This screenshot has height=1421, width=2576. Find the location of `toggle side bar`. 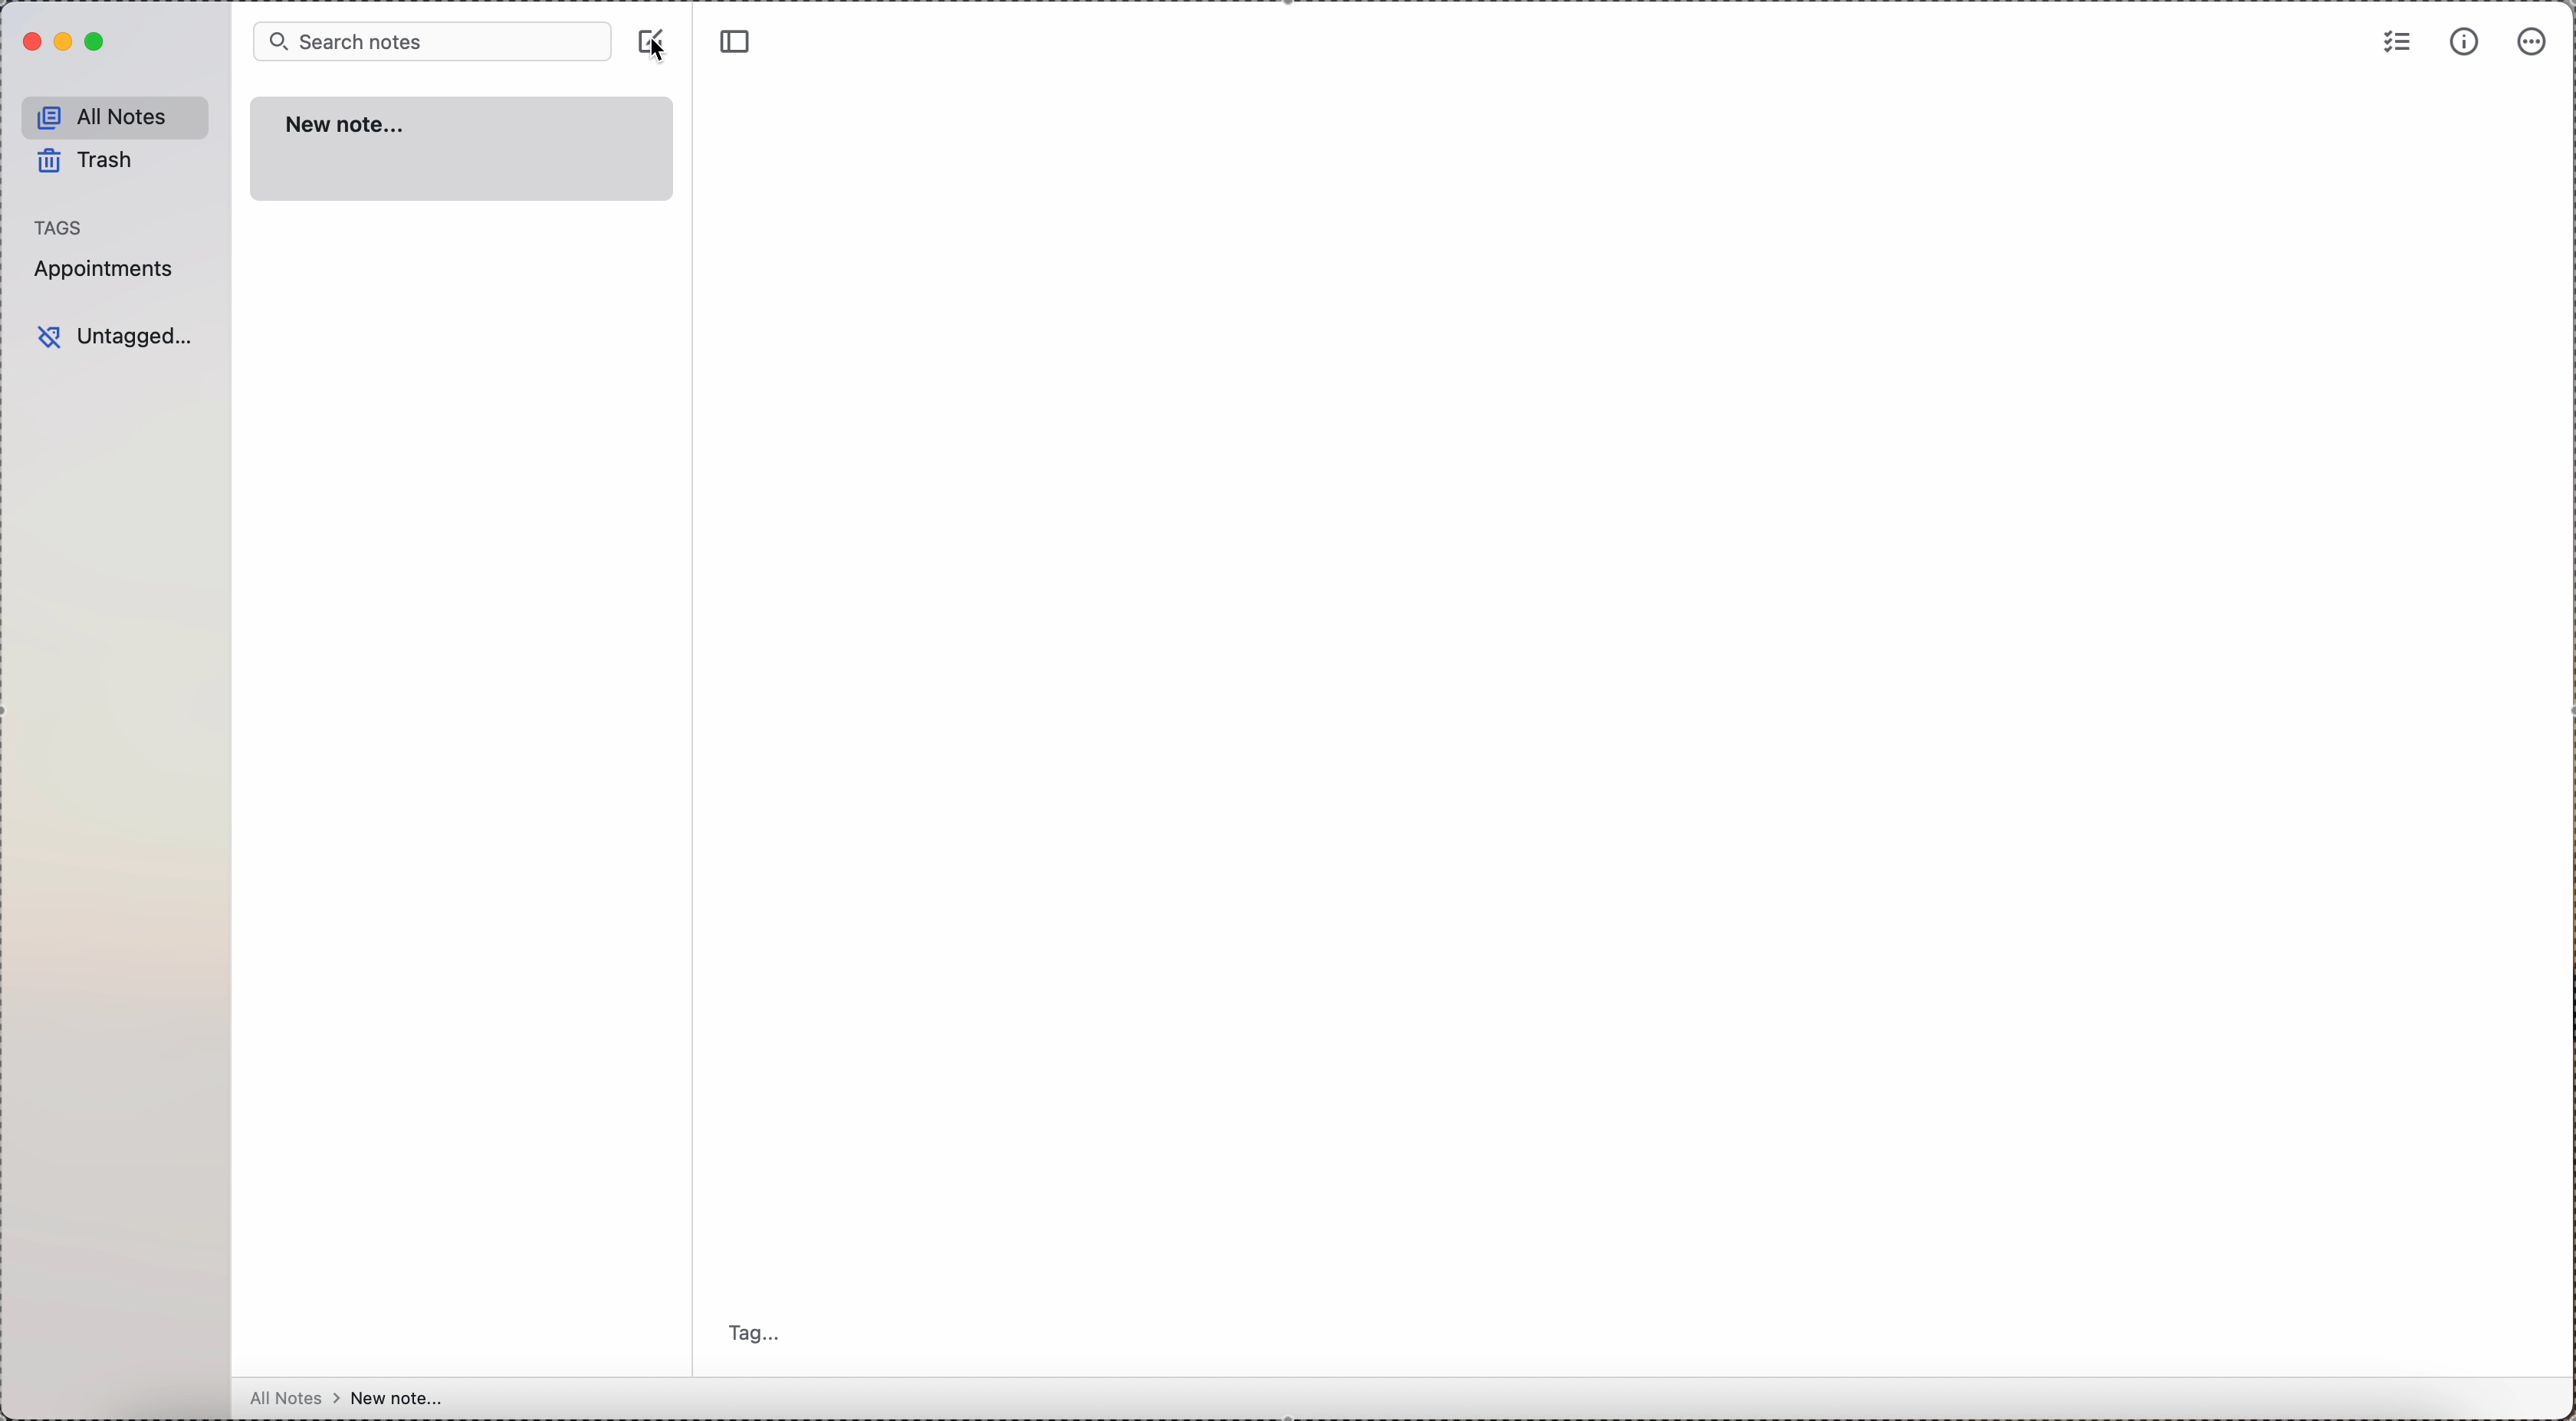

toggle side bar is located at coordinates (740, 42).